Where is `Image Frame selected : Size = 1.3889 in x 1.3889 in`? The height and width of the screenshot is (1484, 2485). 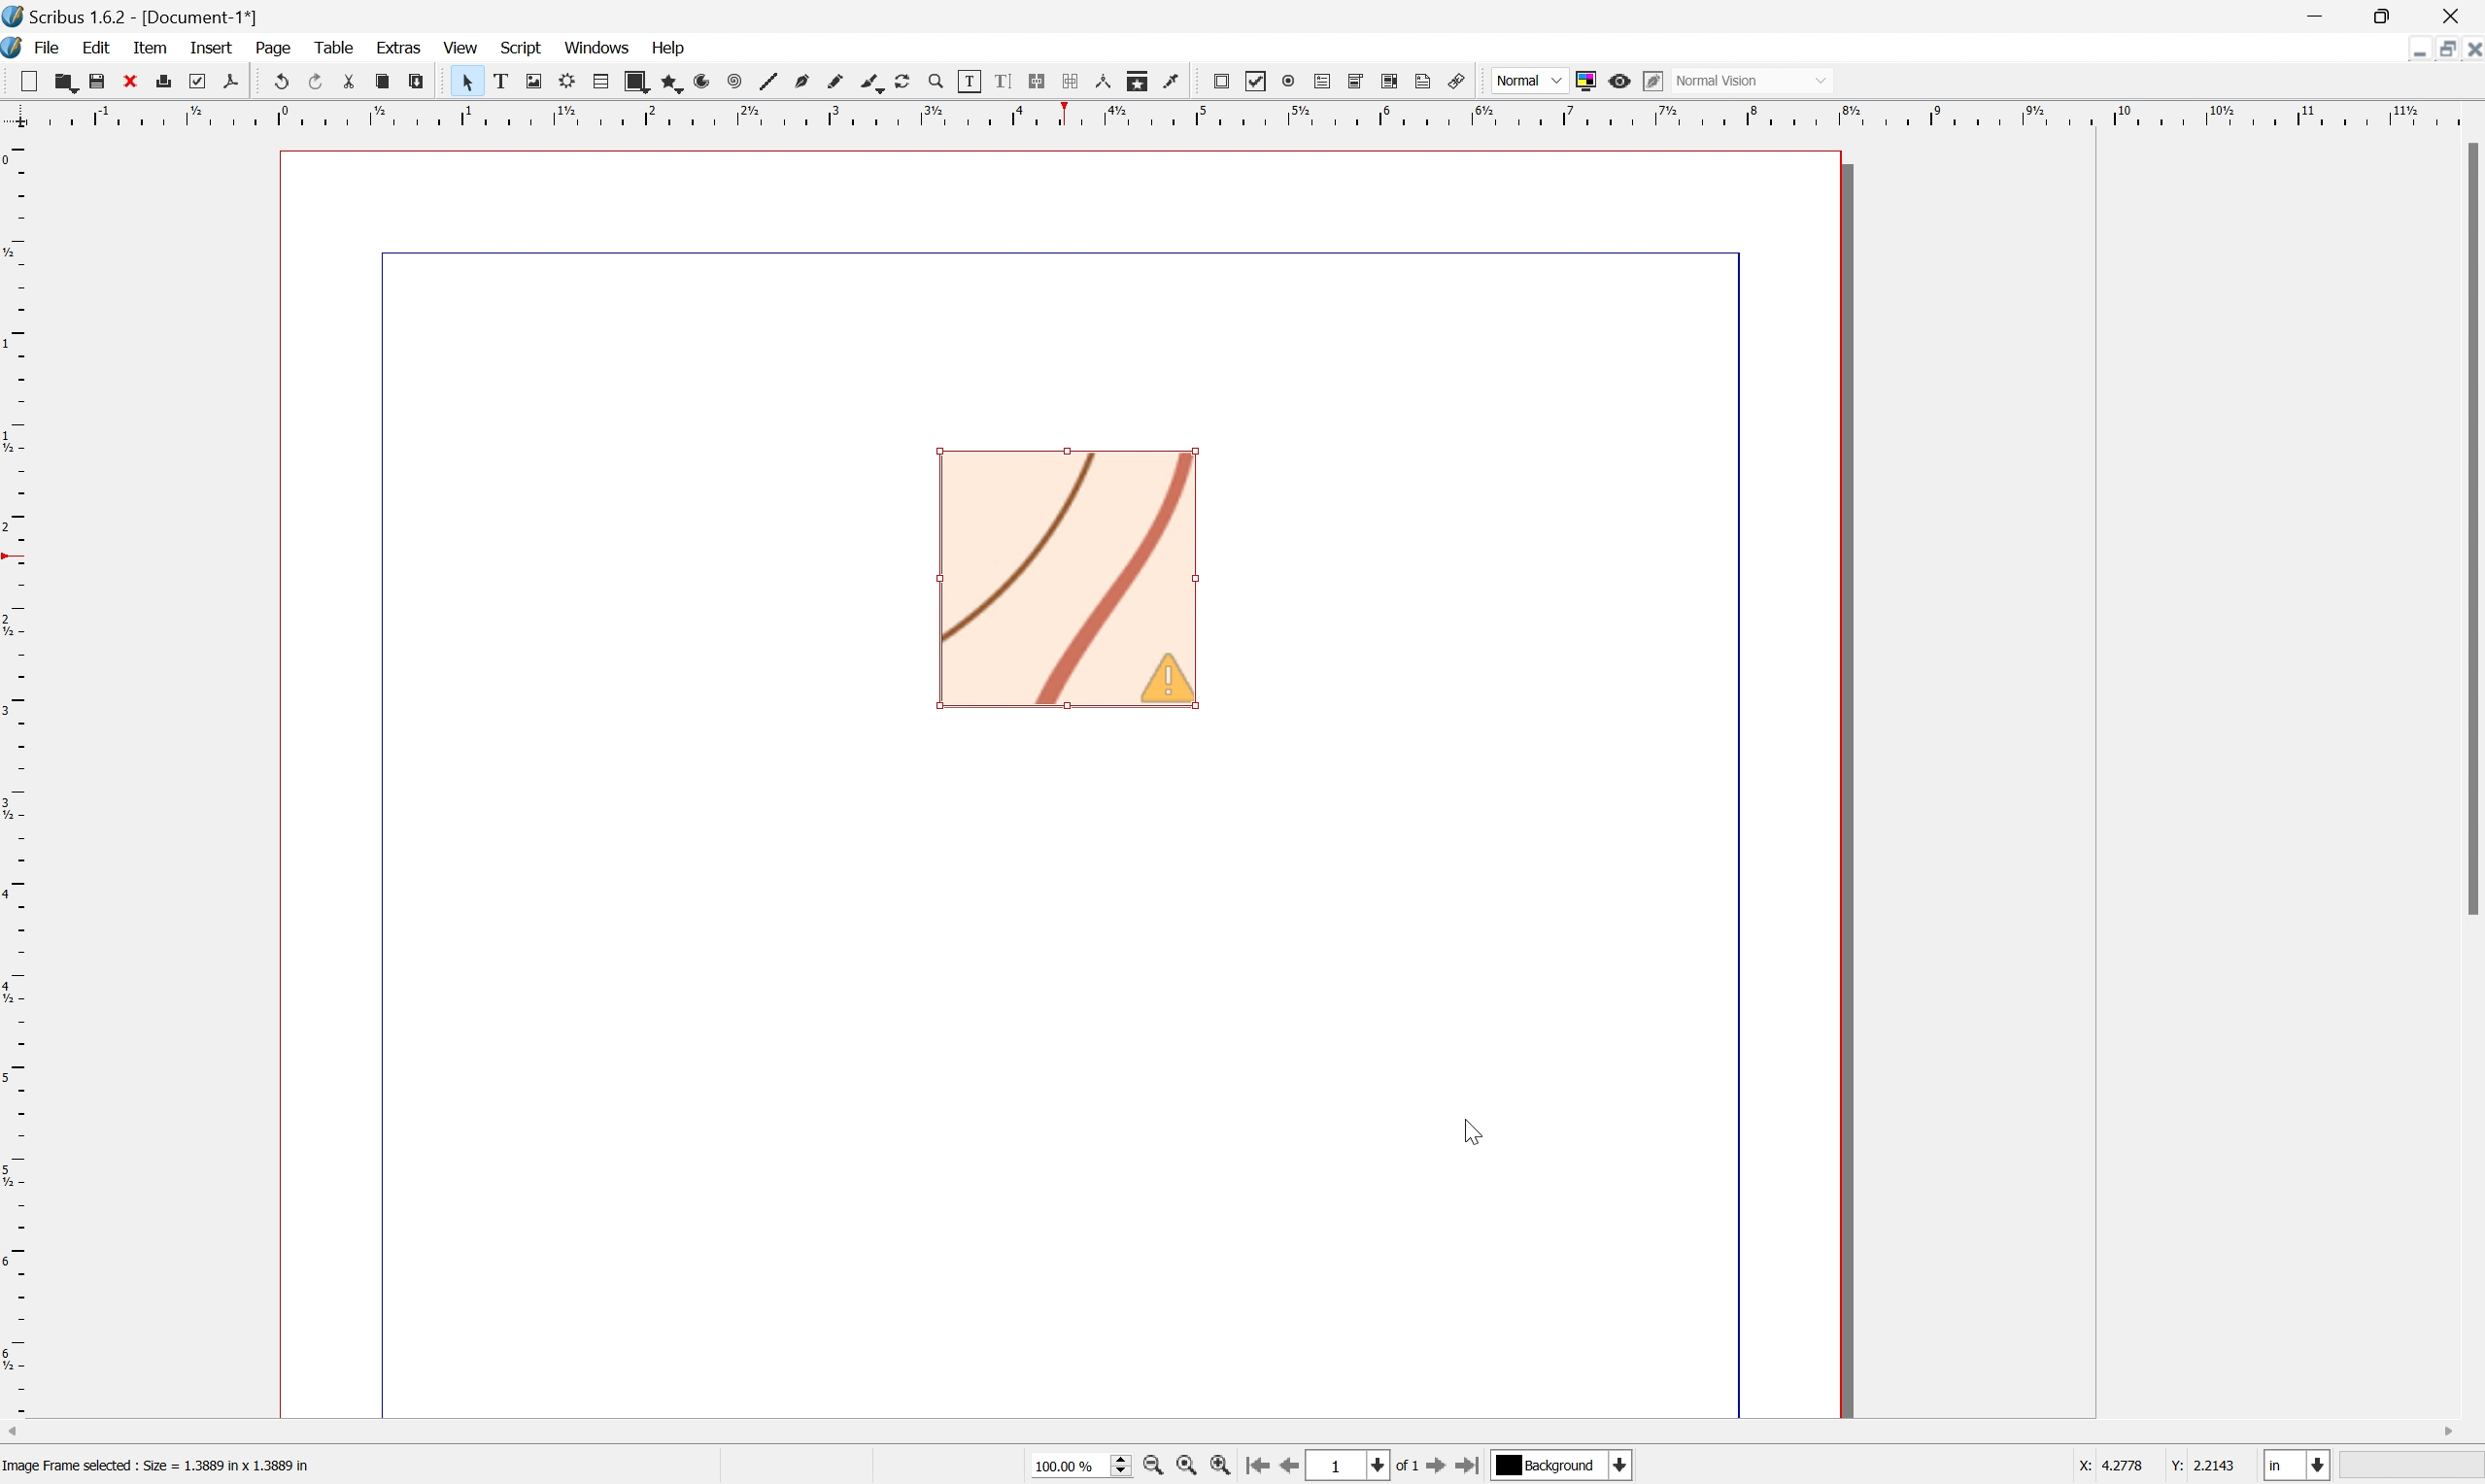
Image Frame selected : Size = 1.3889 in x 1.3889 in is located at coordinates (158, 1467).